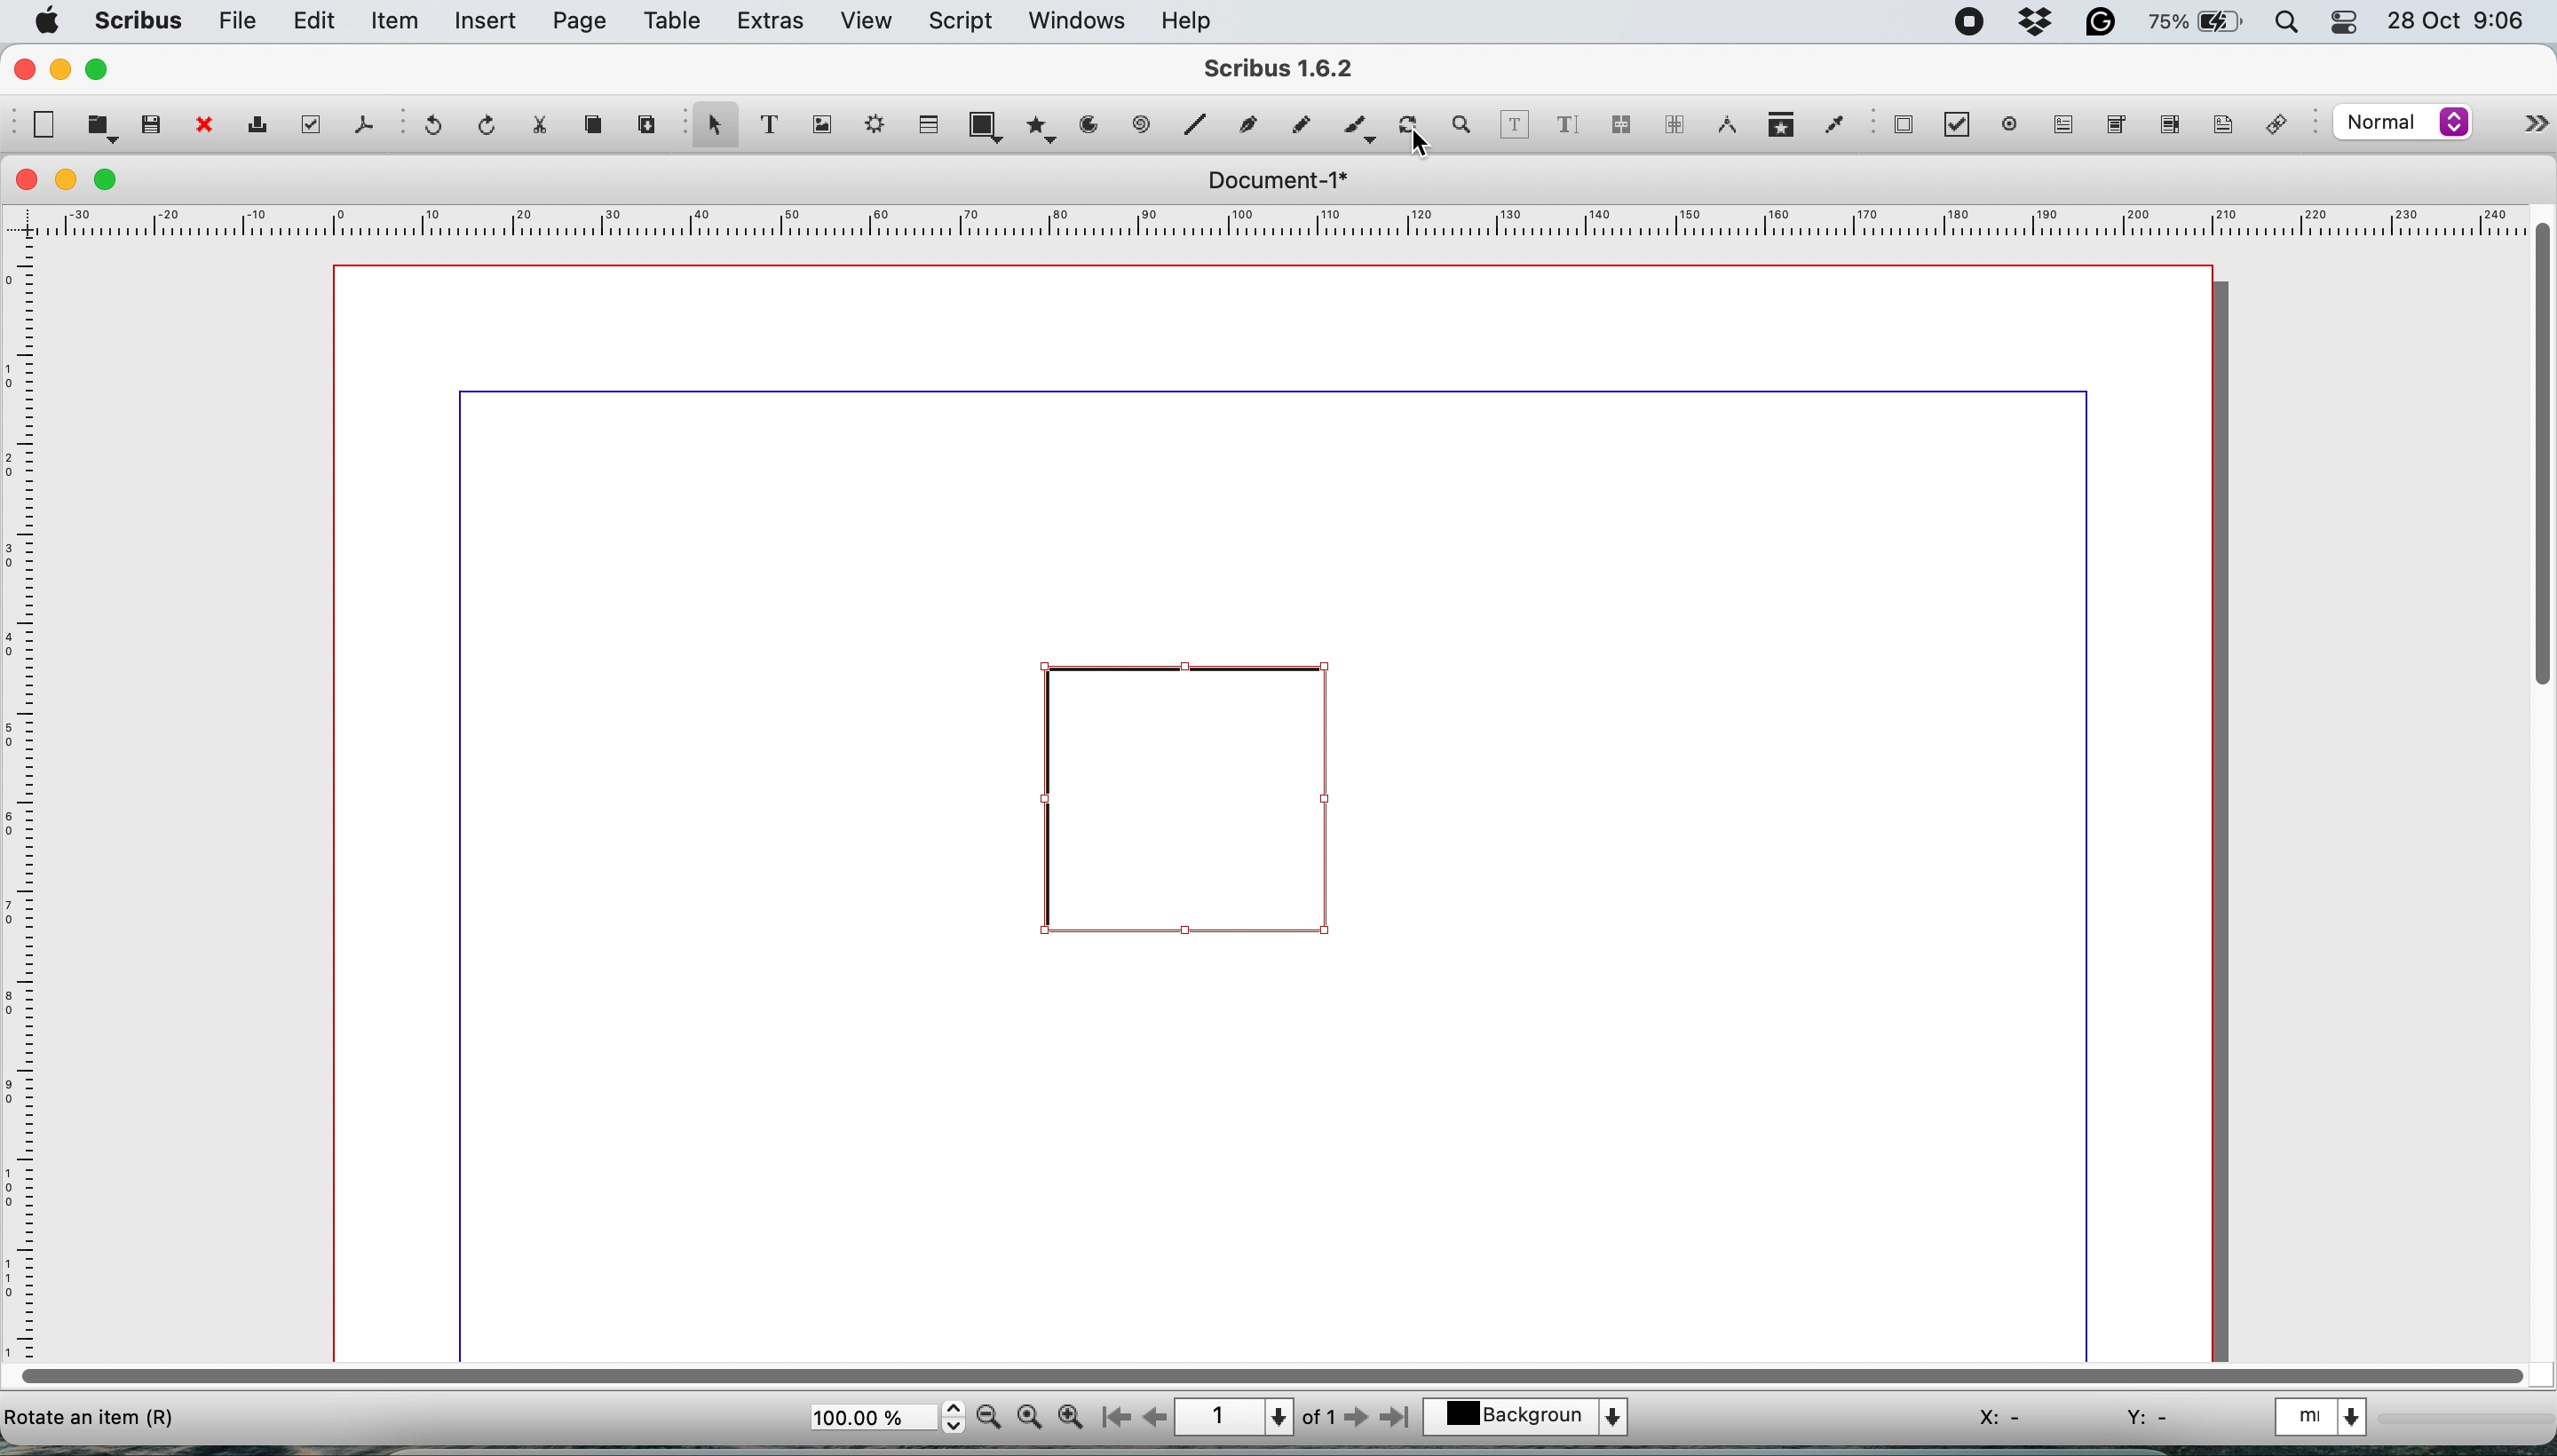  What do you see at coordinates (2103, 22) in the screenshot?
I see `grammarly` at bounding box center [2103, 22].